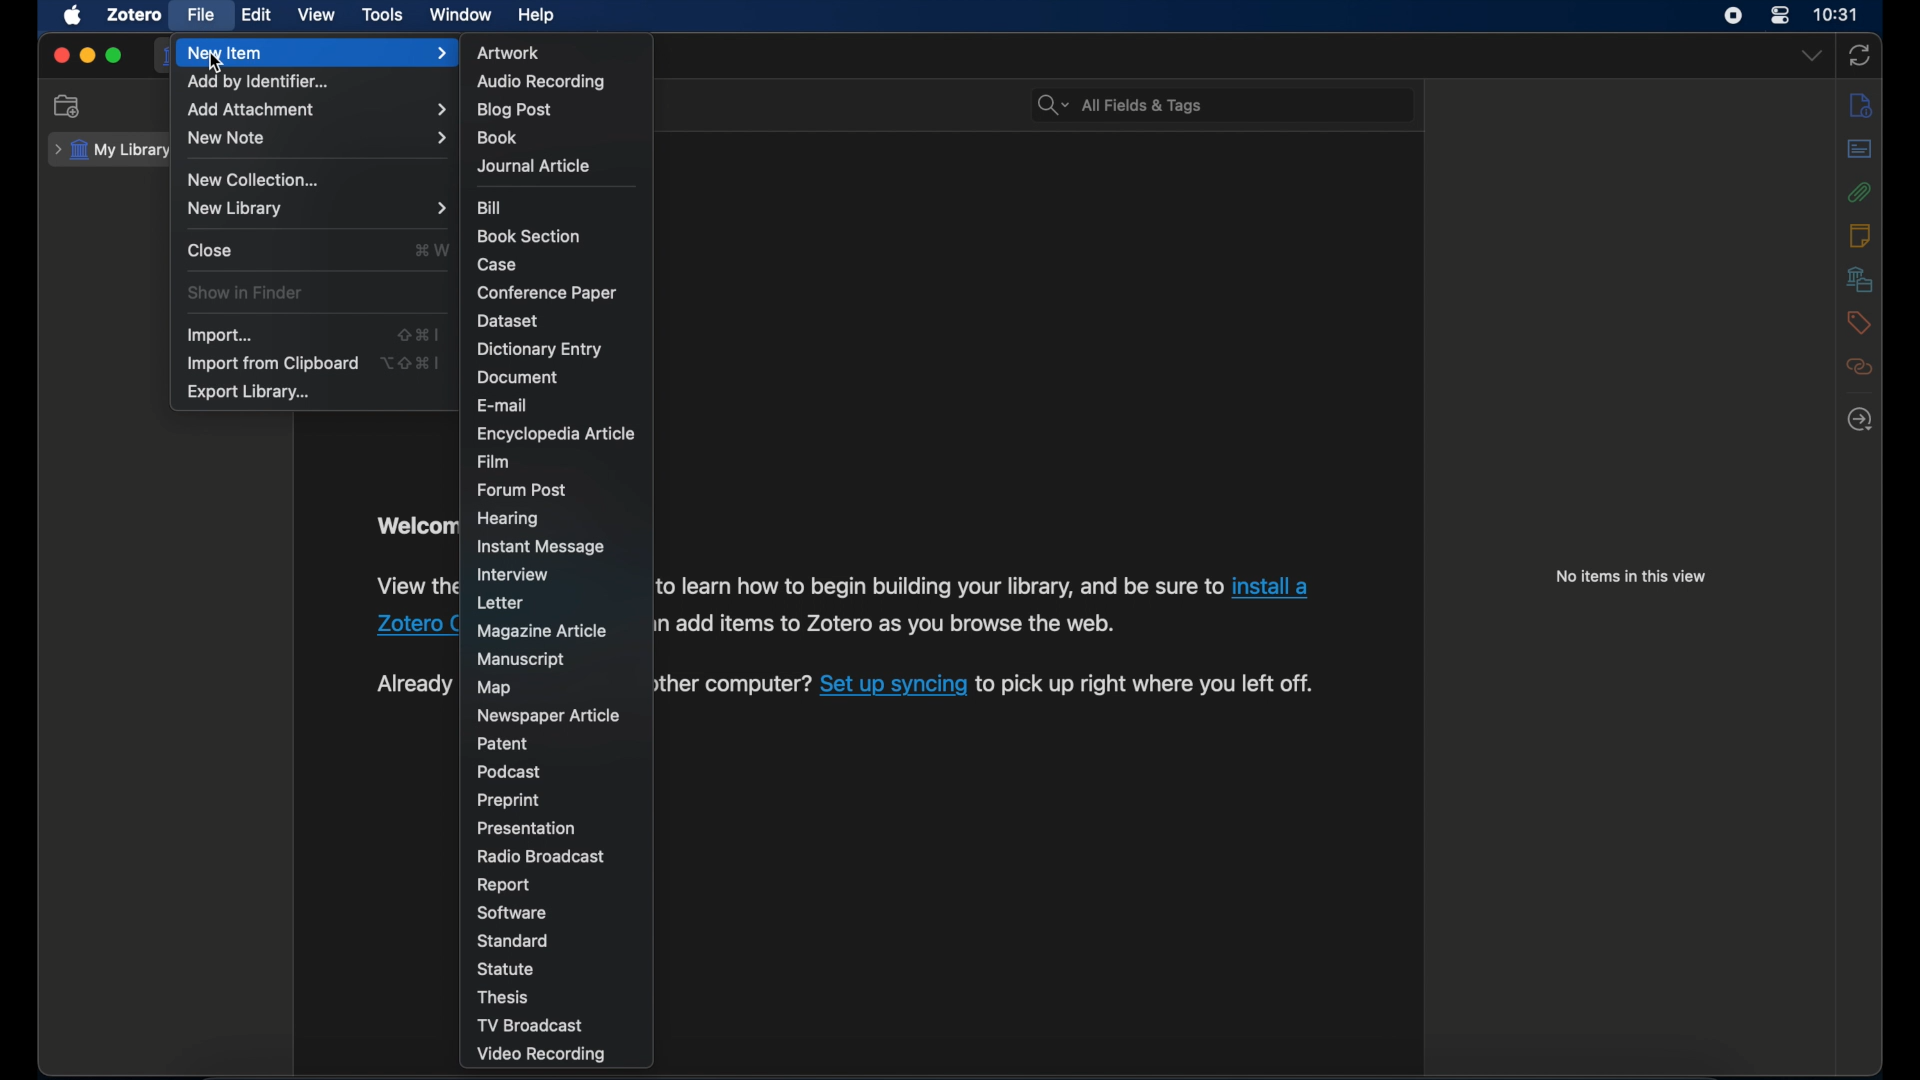  Describe the element at coordinates (418, 334) in the screenshot. I see `shortcut` at that location.